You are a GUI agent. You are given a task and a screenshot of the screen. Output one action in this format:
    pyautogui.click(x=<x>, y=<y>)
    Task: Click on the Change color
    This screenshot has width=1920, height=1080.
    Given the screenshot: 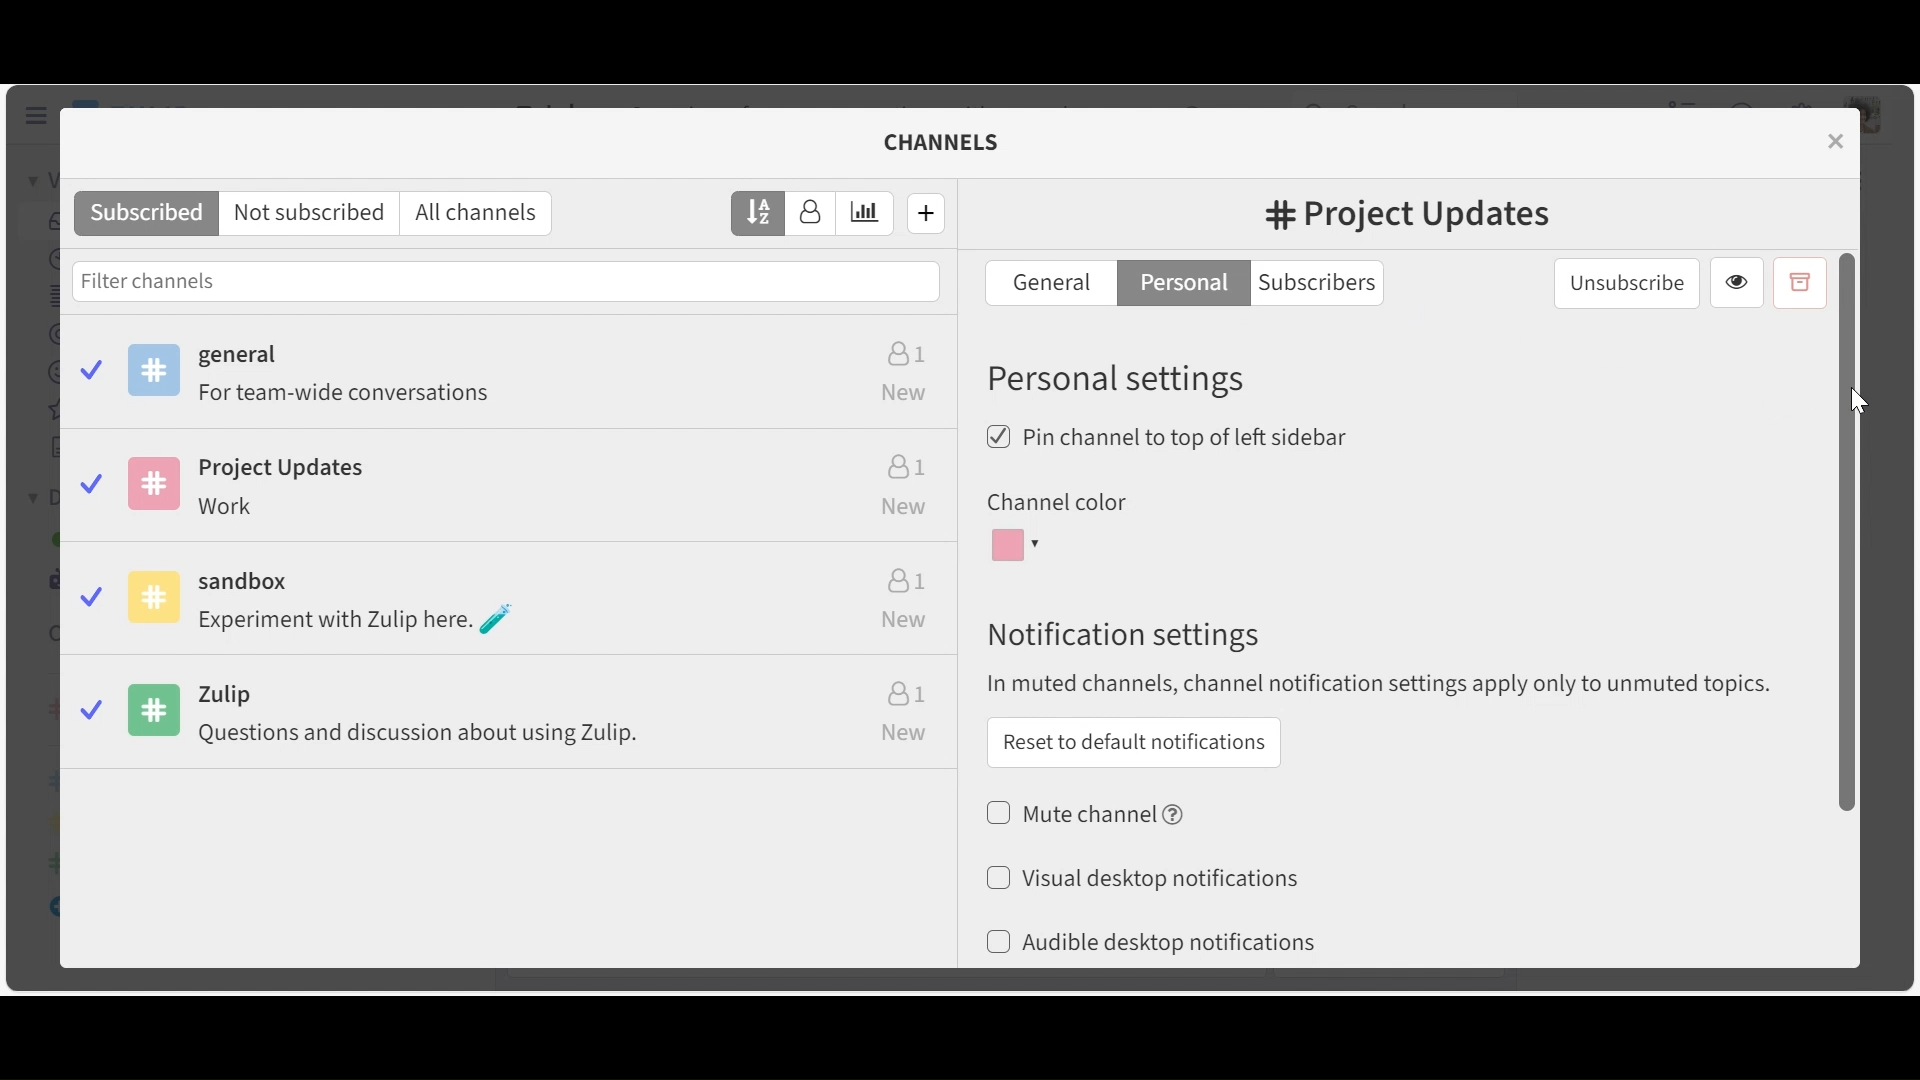 What is the action you would take?
    pyautogui.click(x=1147, y=492)
    